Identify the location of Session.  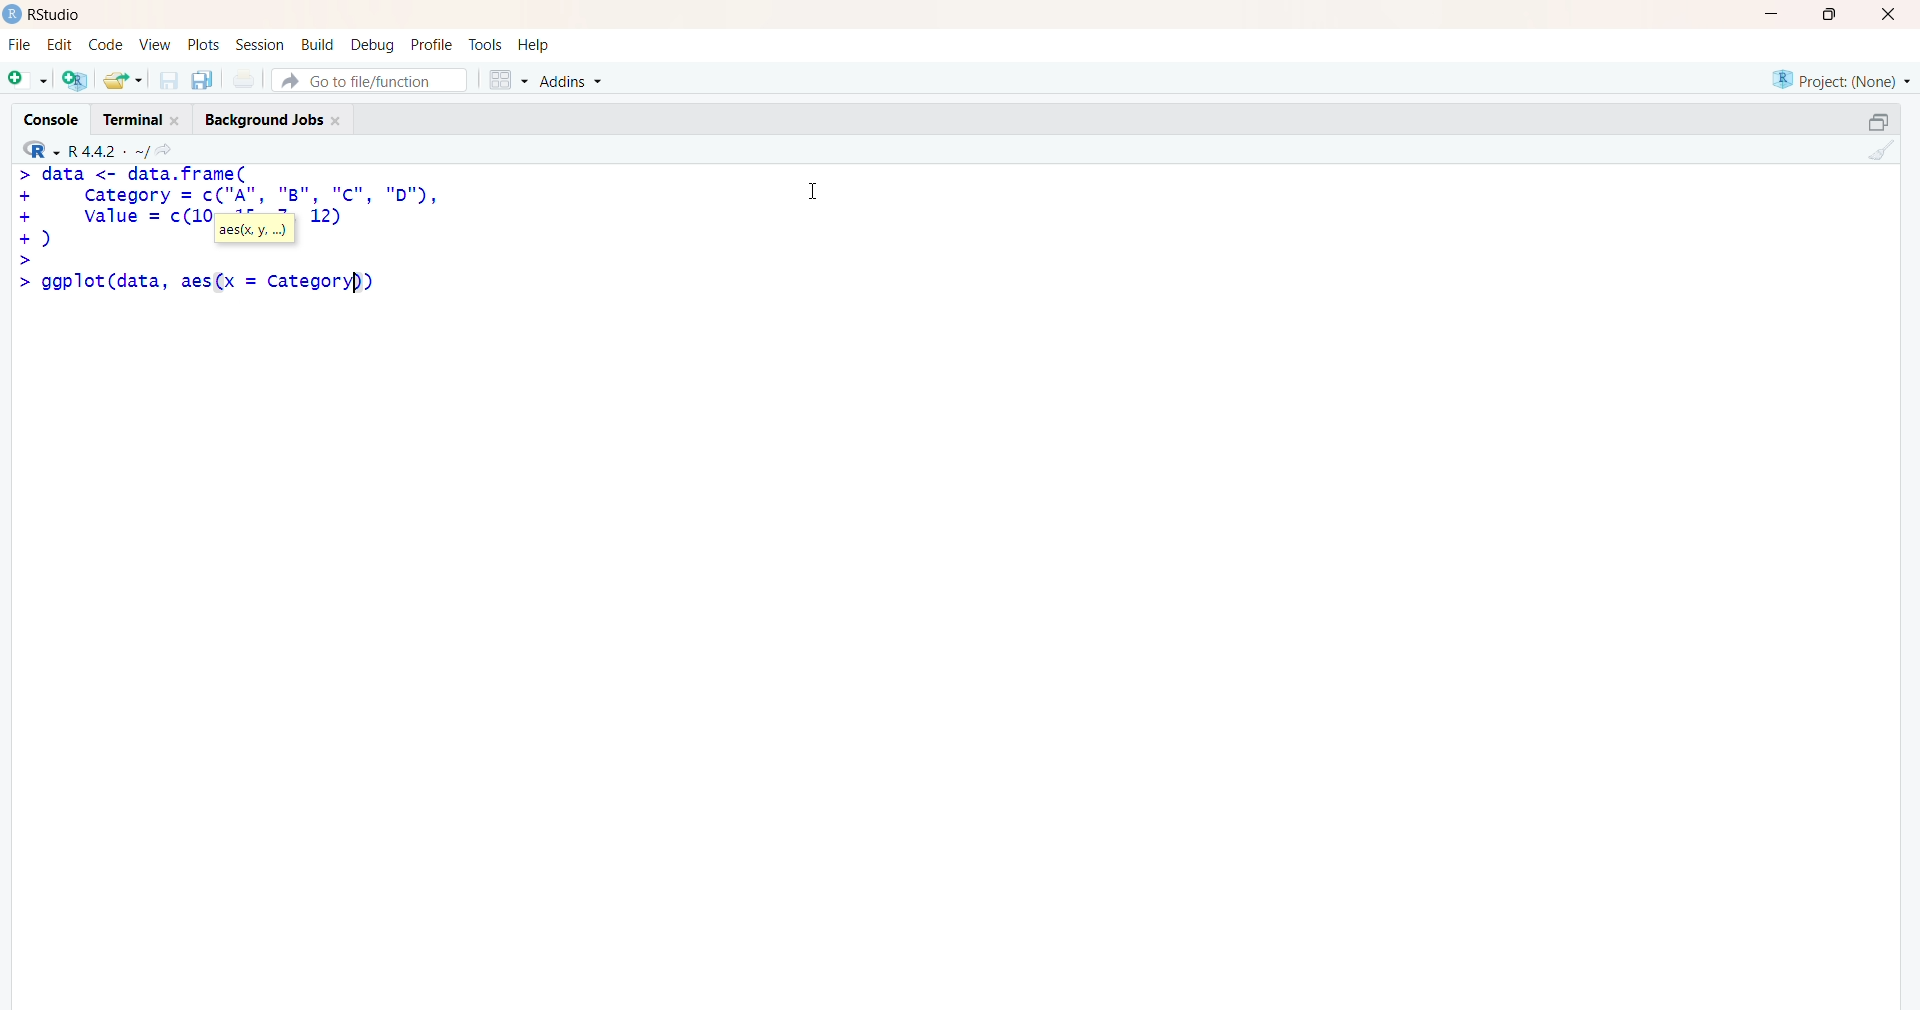
(260, 45).